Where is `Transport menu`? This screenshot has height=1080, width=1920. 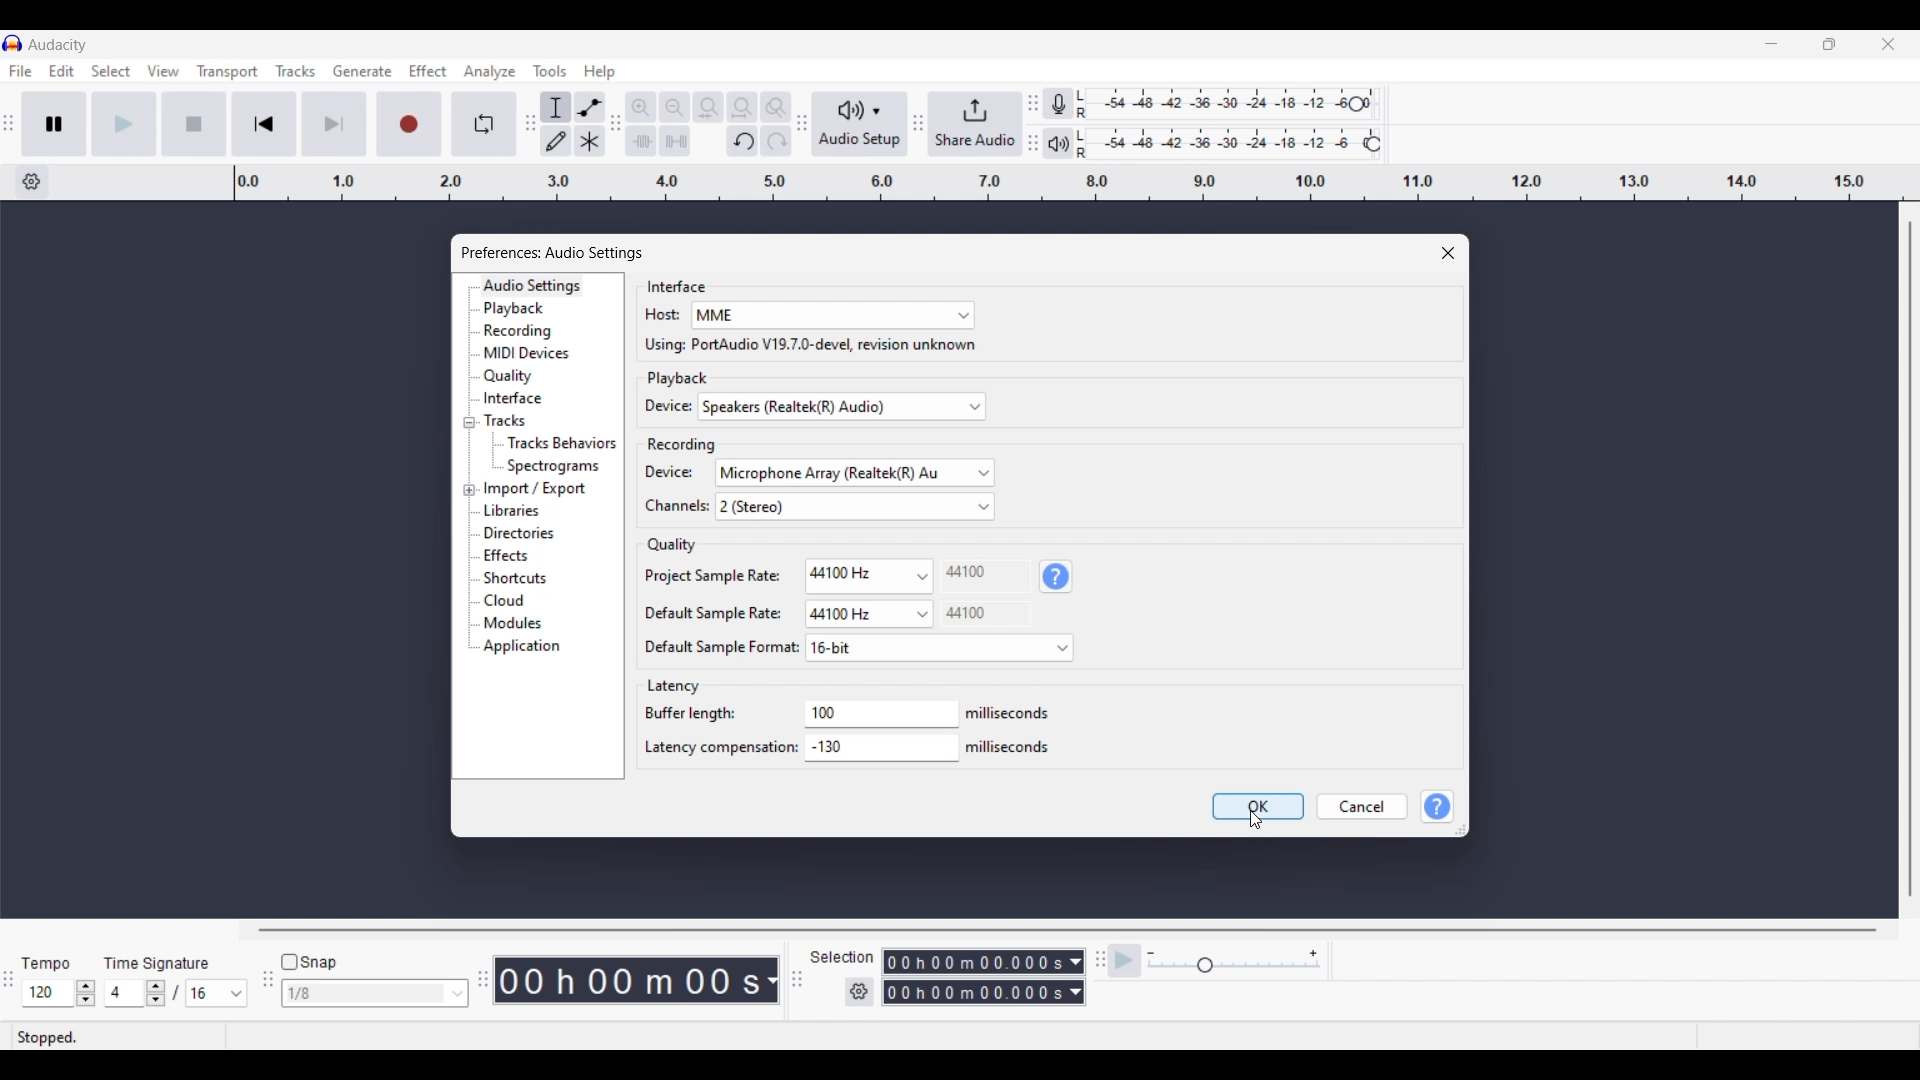 Transport menu is located at coordinates (228, 71).